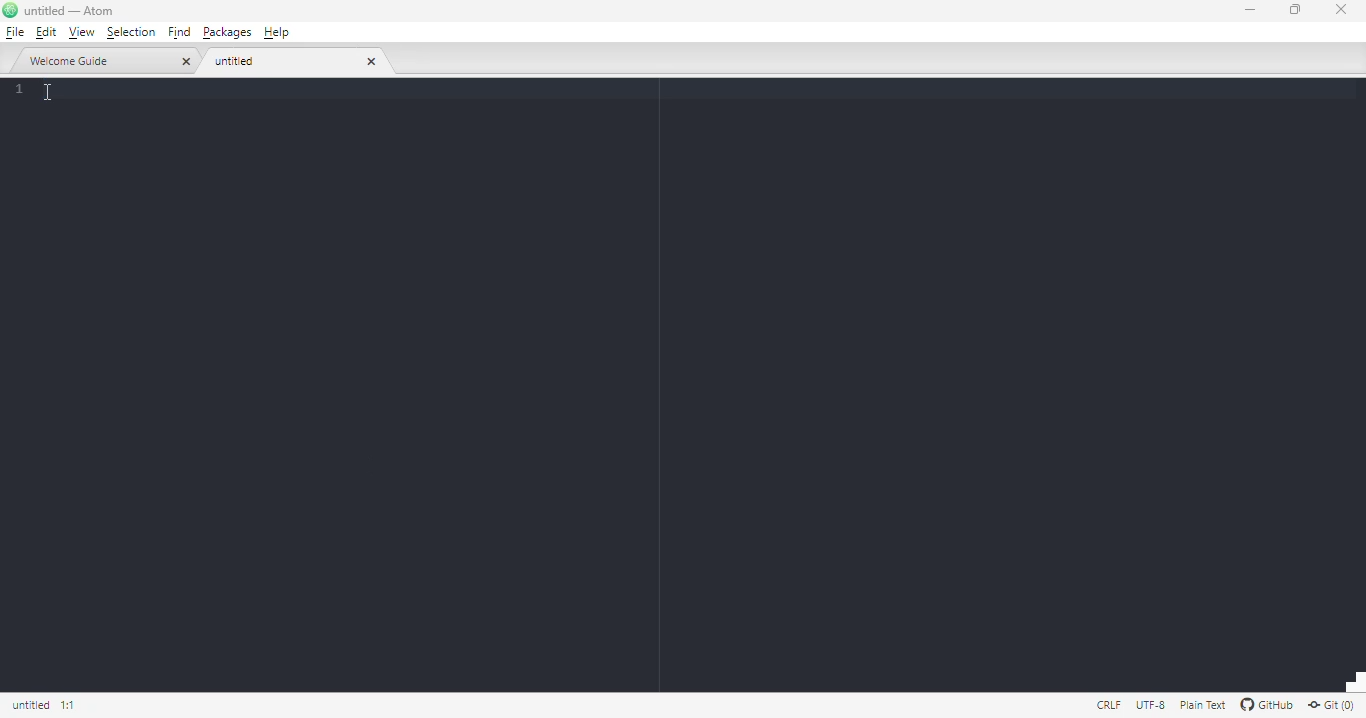  Describe the element at coordinates (9, 9) in the screenshot. I see `logo` at that location.